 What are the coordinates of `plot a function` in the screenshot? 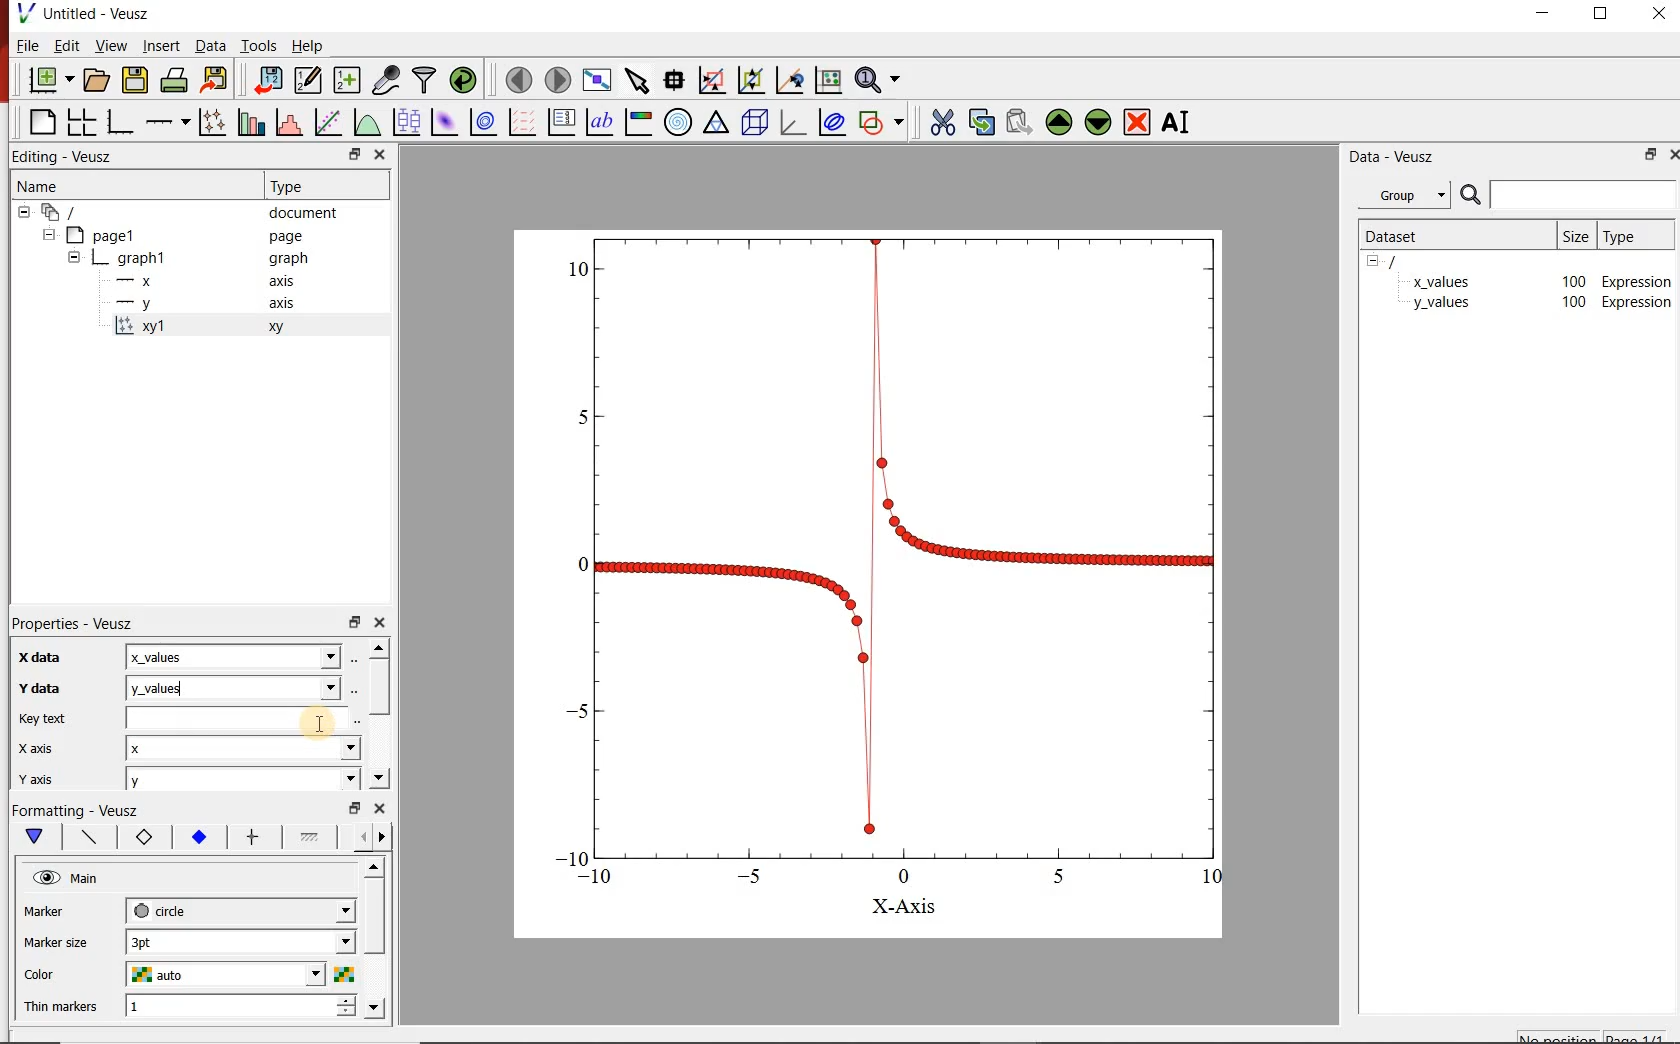 It's located at (364, 120).